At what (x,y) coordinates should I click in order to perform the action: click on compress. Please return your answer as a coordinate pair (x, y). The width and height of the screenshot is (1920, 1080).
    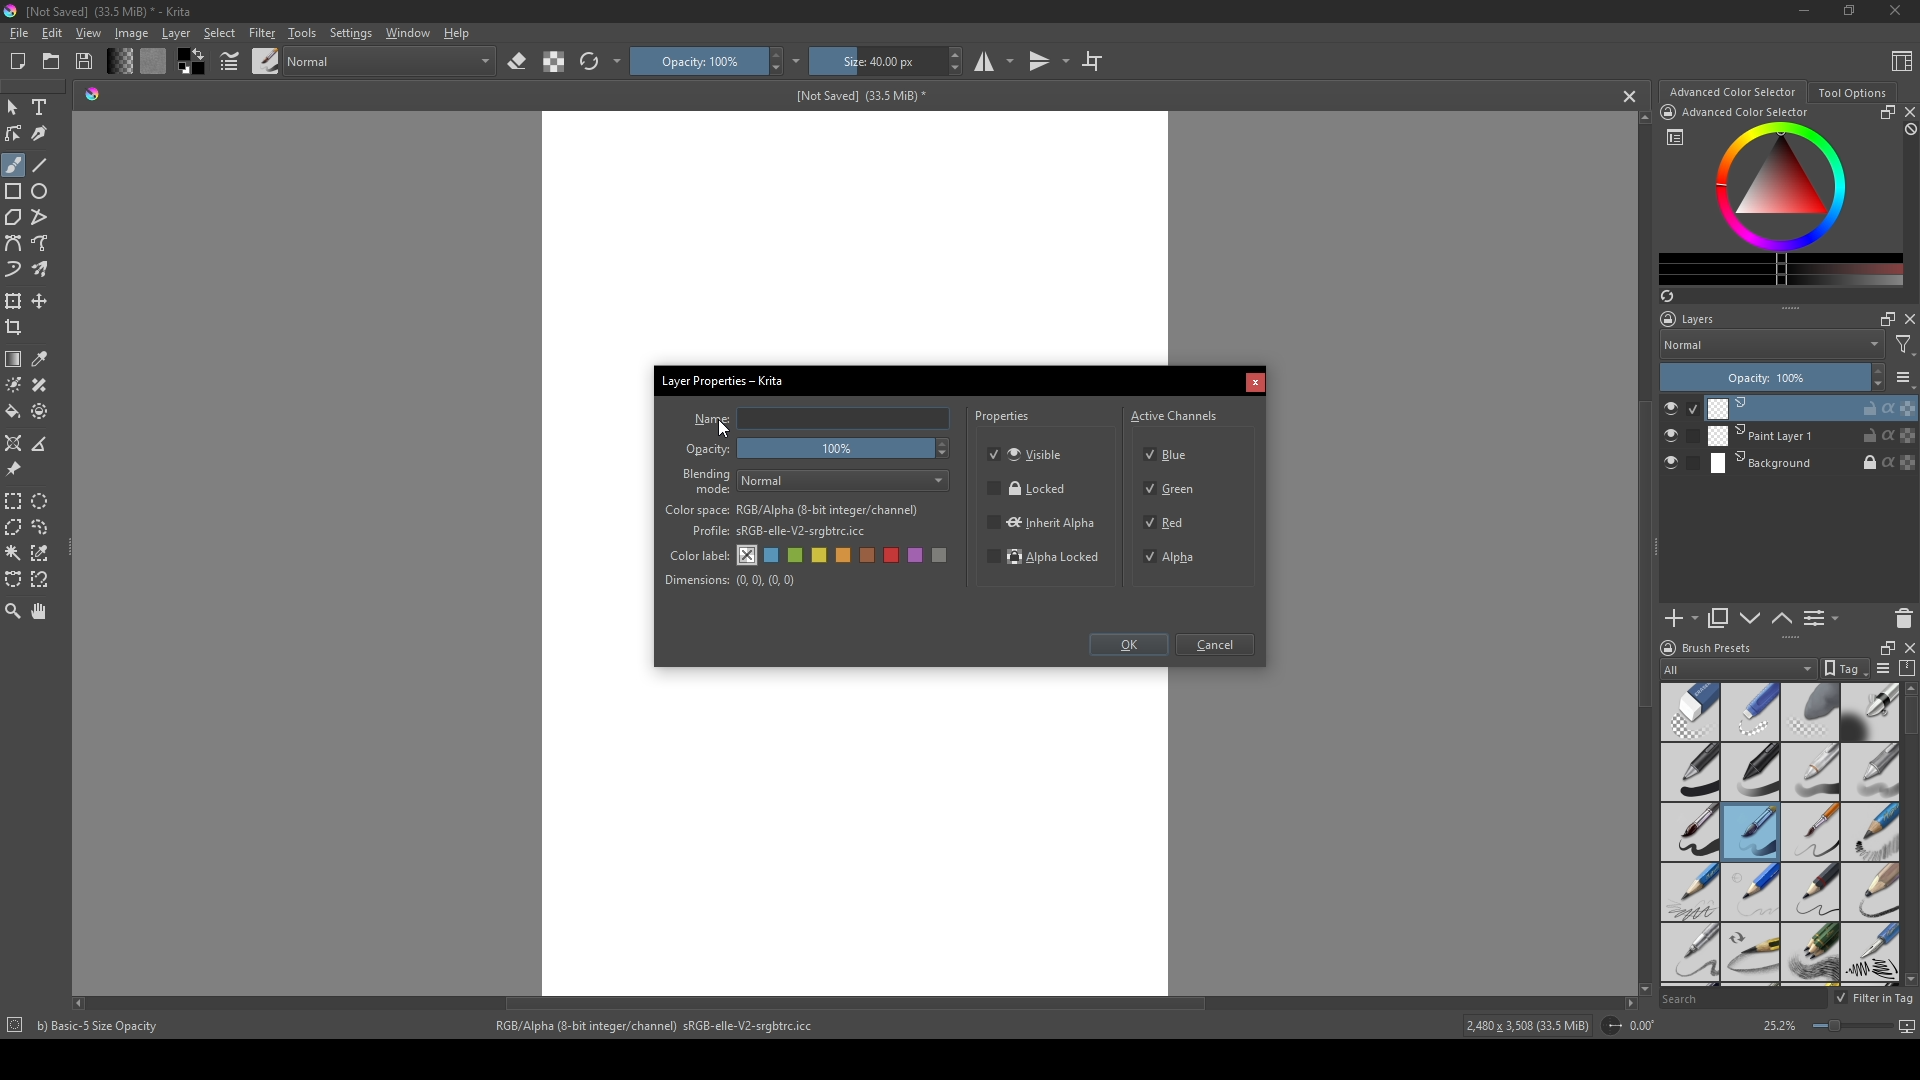
    Looking at the image, I should click on (1908, 668).